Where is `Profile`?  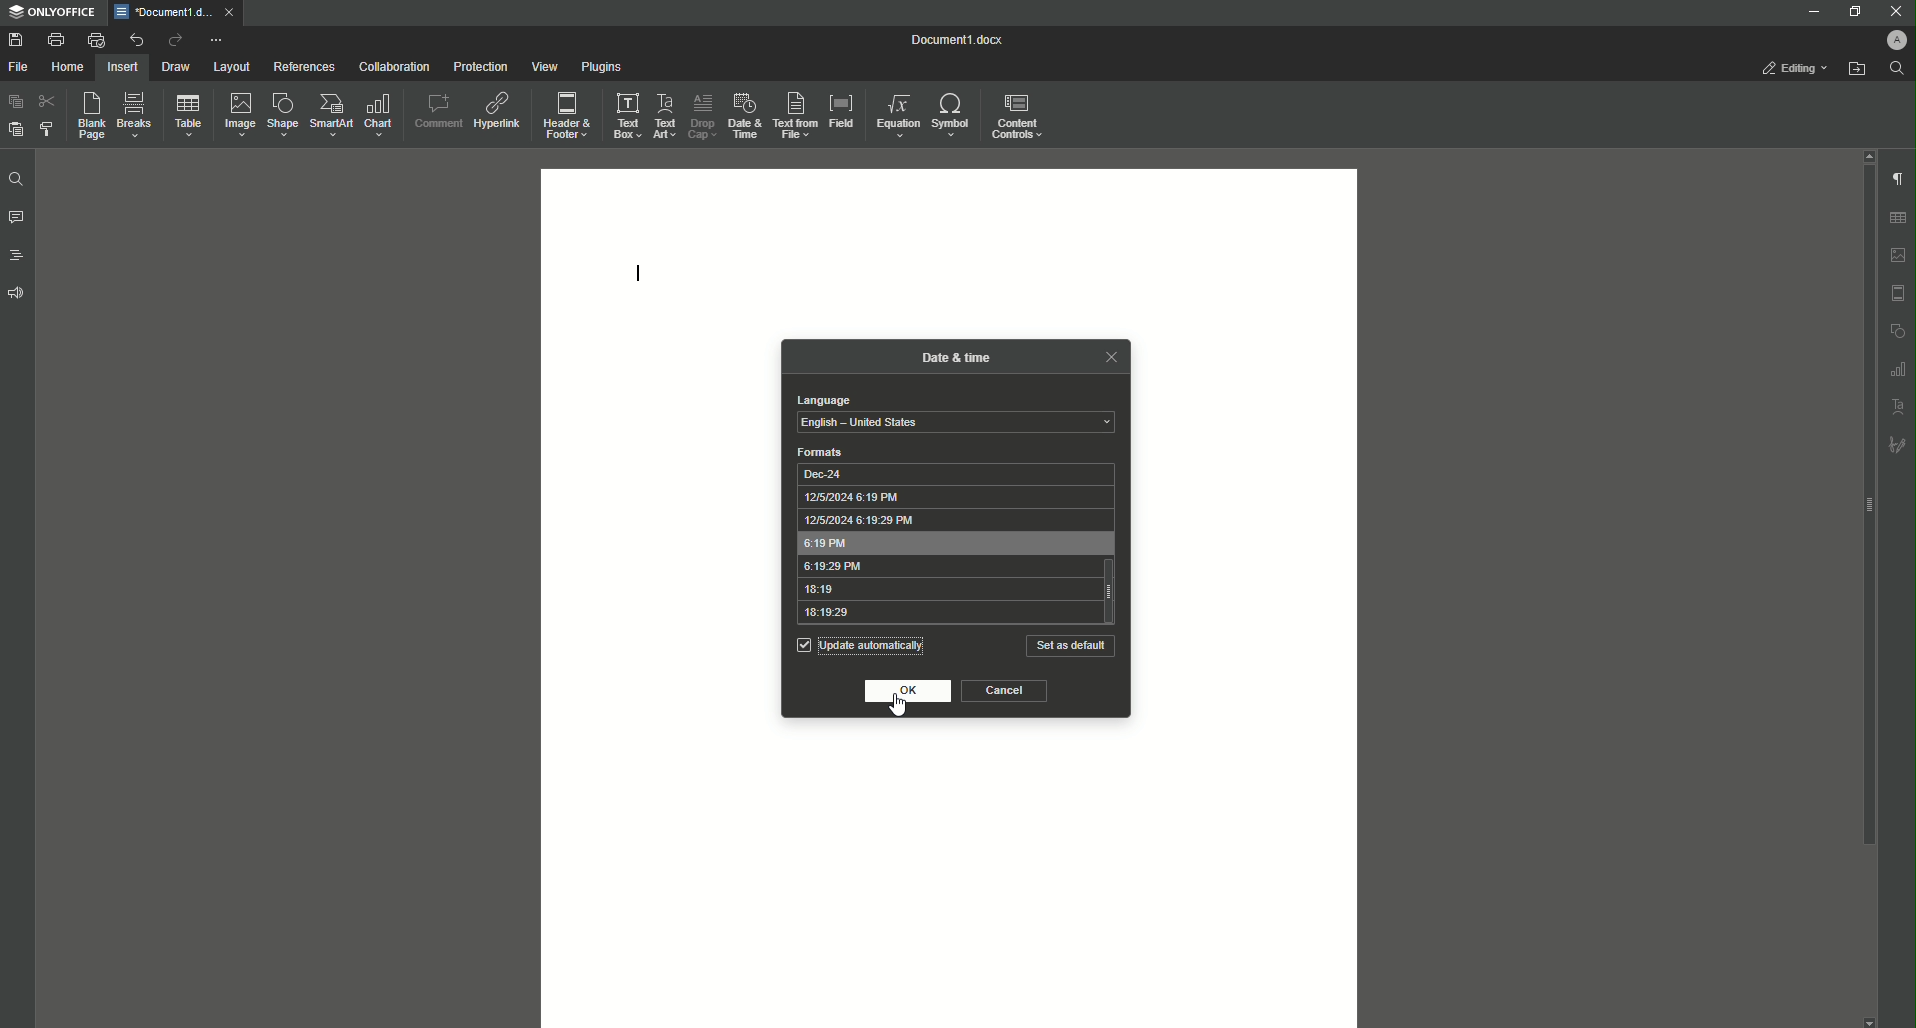 Profile is located at coordinates (1894, 39).